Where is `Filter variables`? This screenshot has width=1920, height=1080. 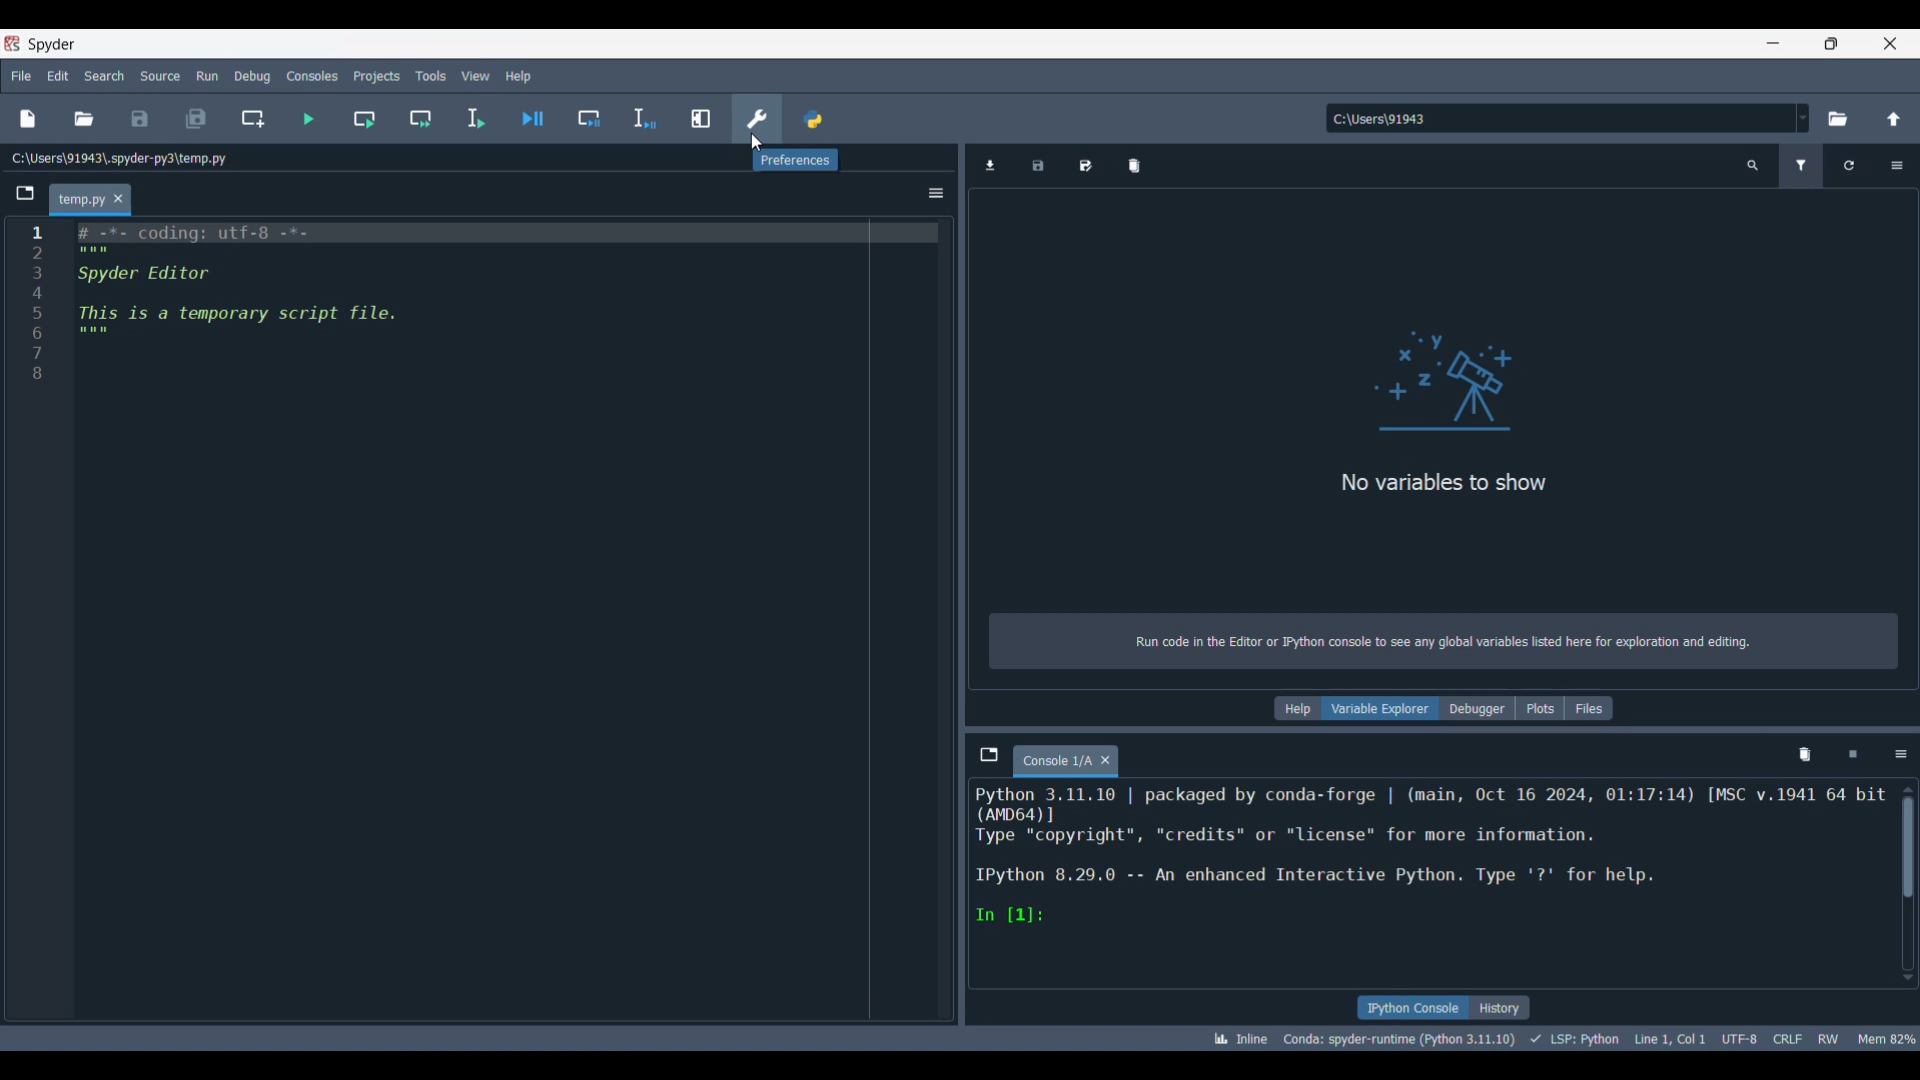
Filter variables is located at coordinates (1801, 166).